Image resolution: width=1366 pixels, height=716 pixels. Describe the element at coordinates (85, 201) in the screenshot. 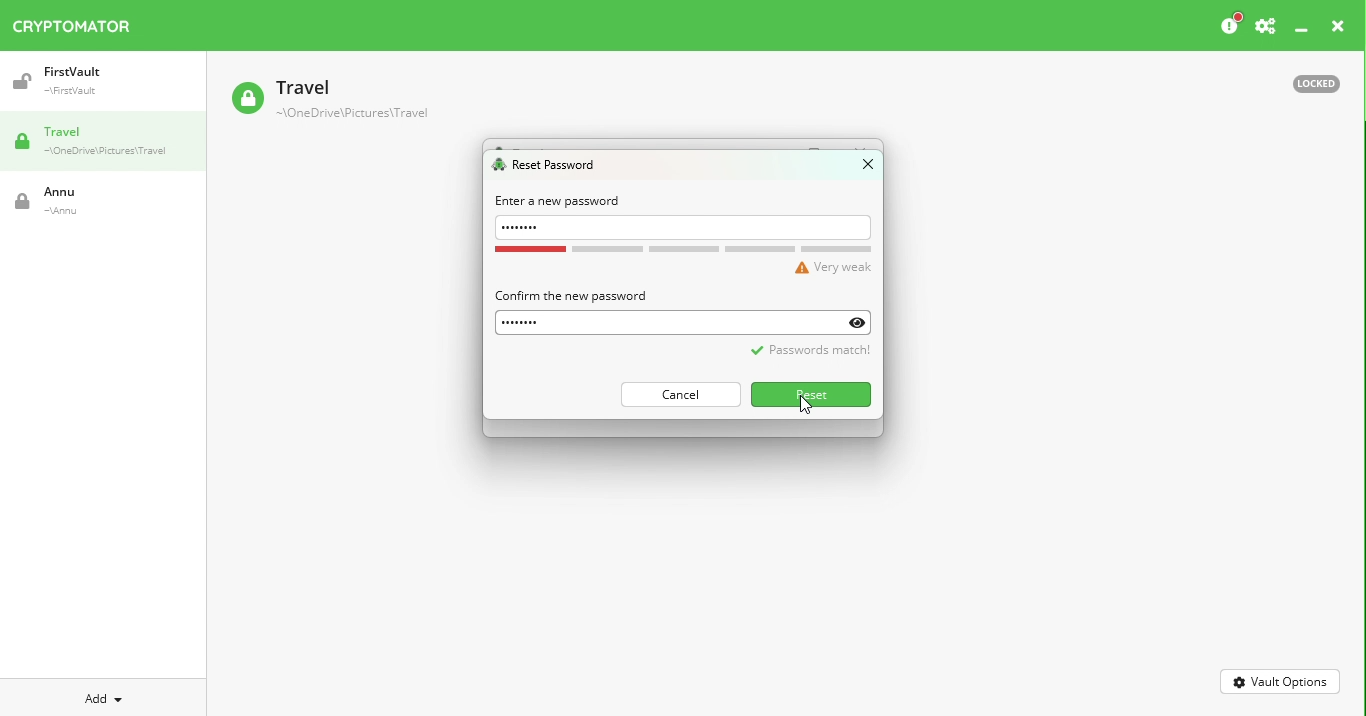

I see `Vault` at that location.